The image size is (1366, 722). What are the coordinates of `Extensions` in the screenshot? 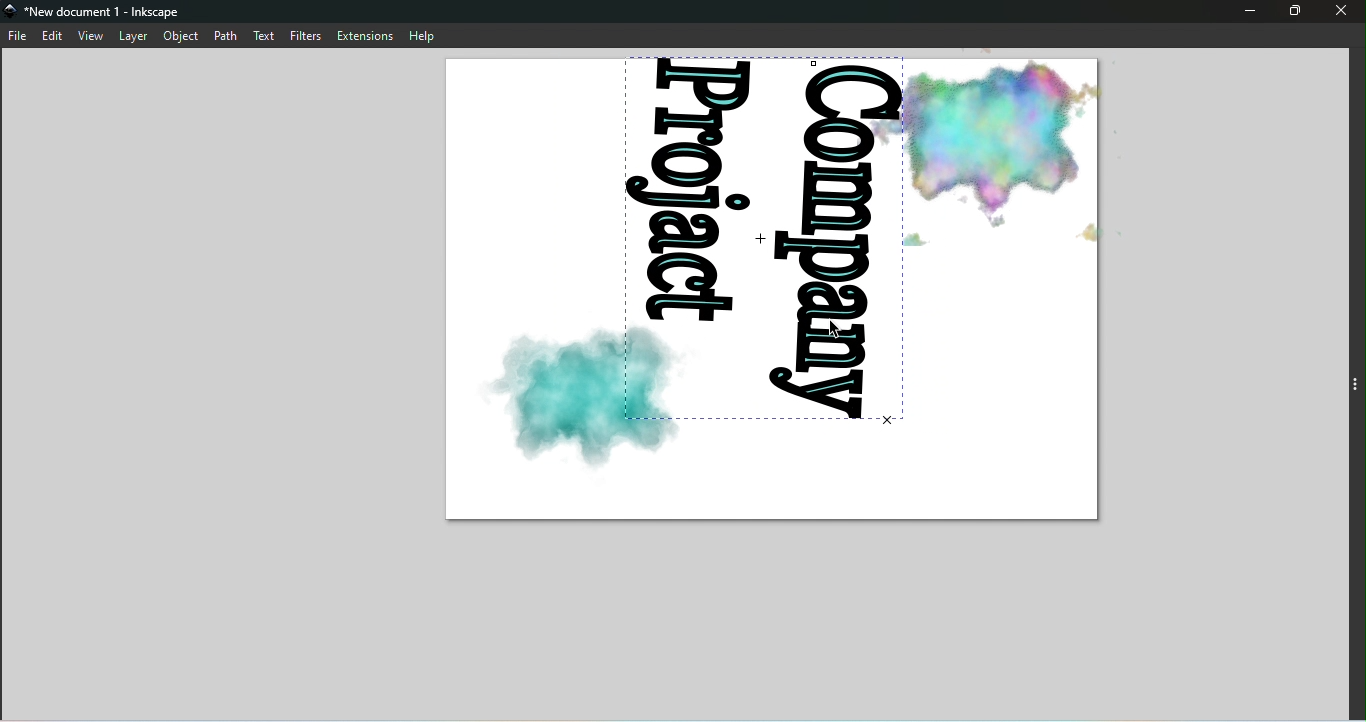 It's located at (365, 35).